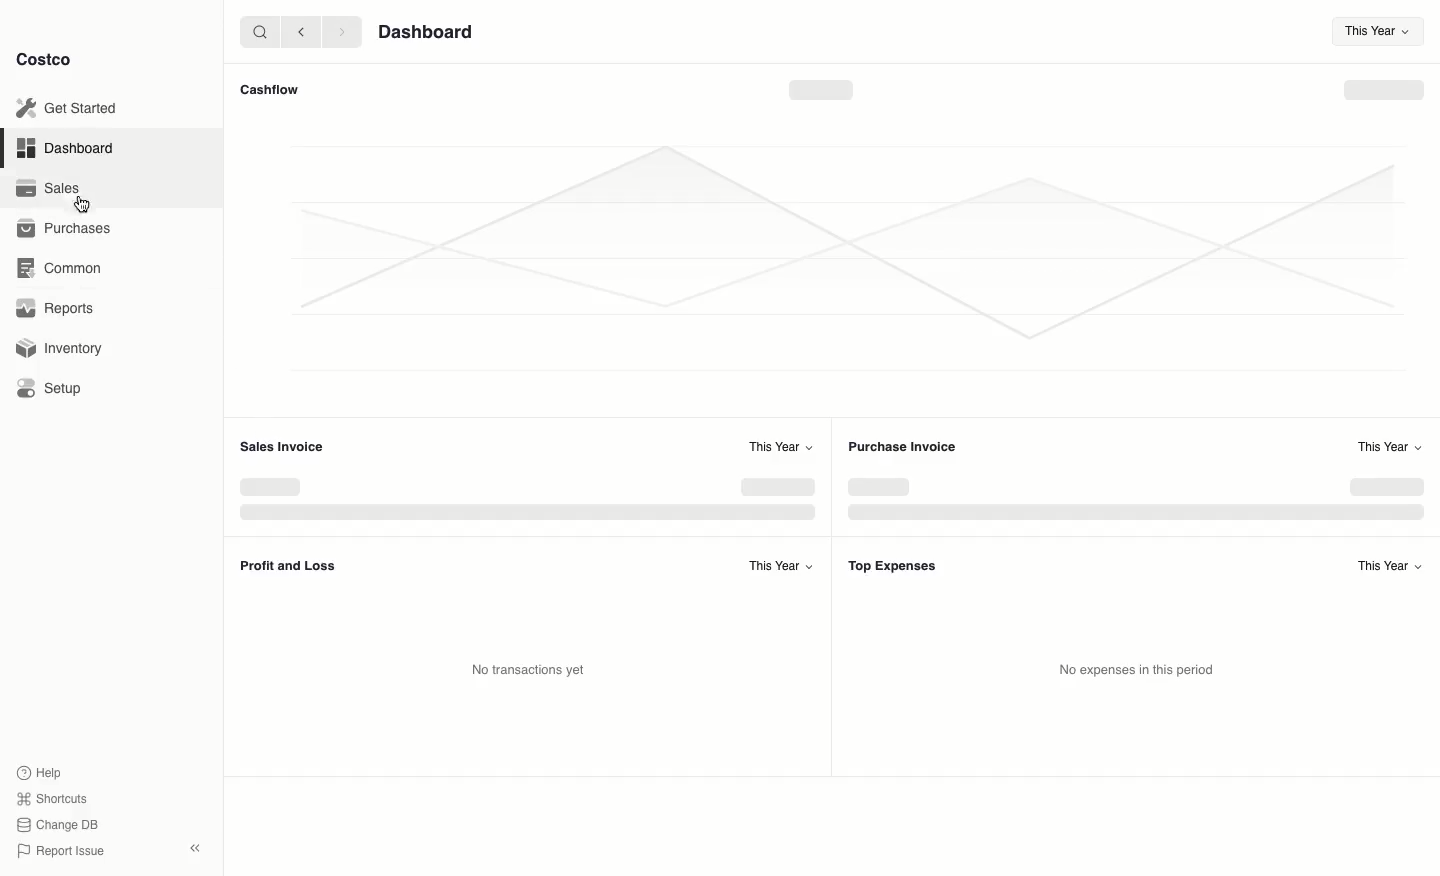  I want to click on Inventory, so click(58, 347).